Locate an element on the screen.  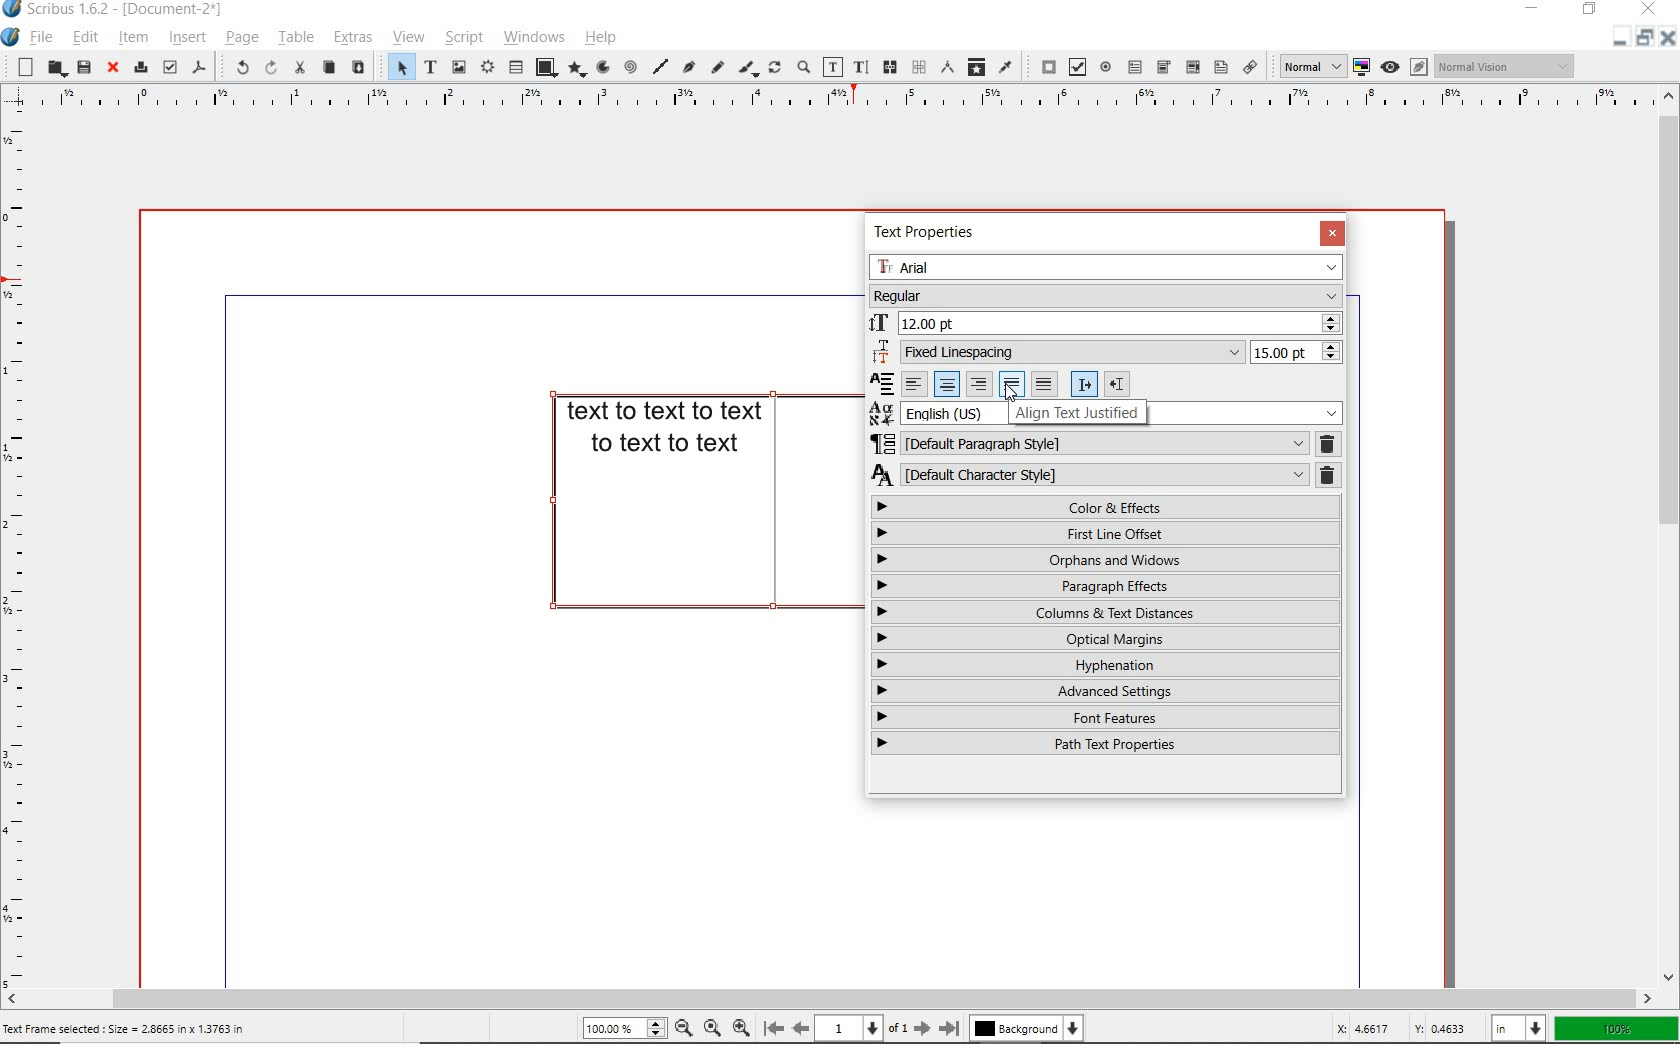
default zoom is located at coordinates (710, 1026).